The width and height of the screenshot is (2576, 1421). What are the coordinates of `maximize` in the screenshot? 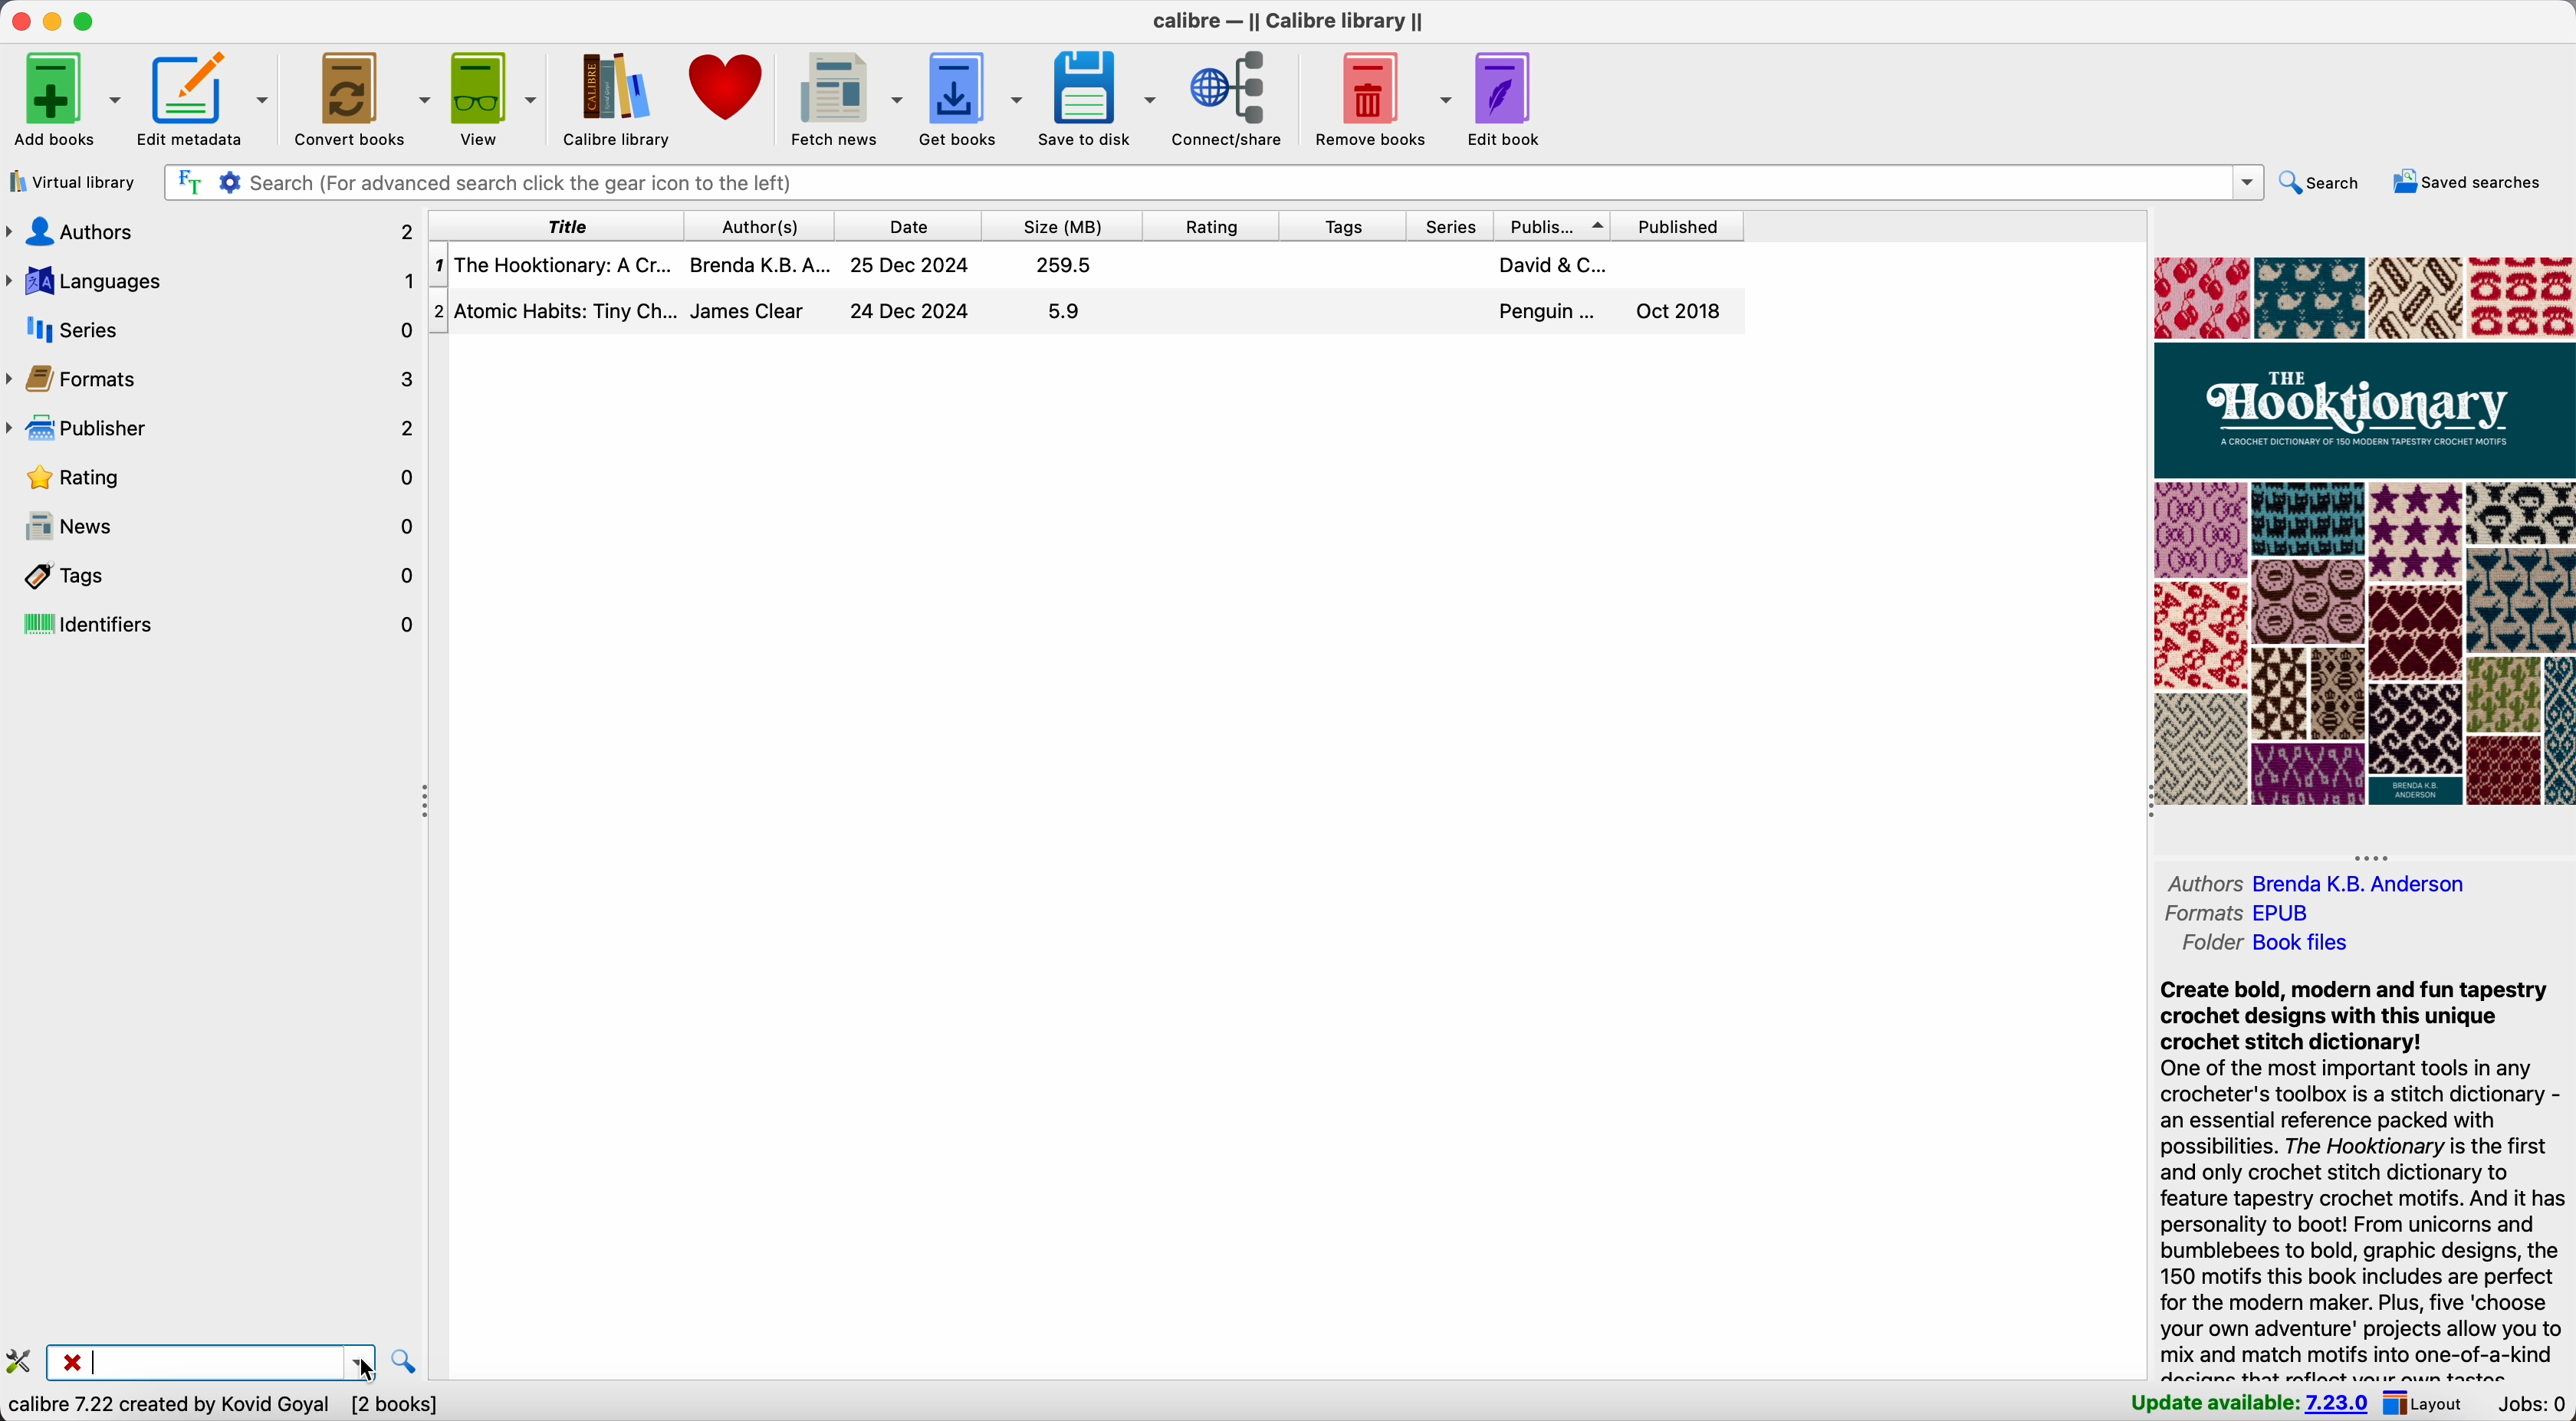 It's located at (89, 18).